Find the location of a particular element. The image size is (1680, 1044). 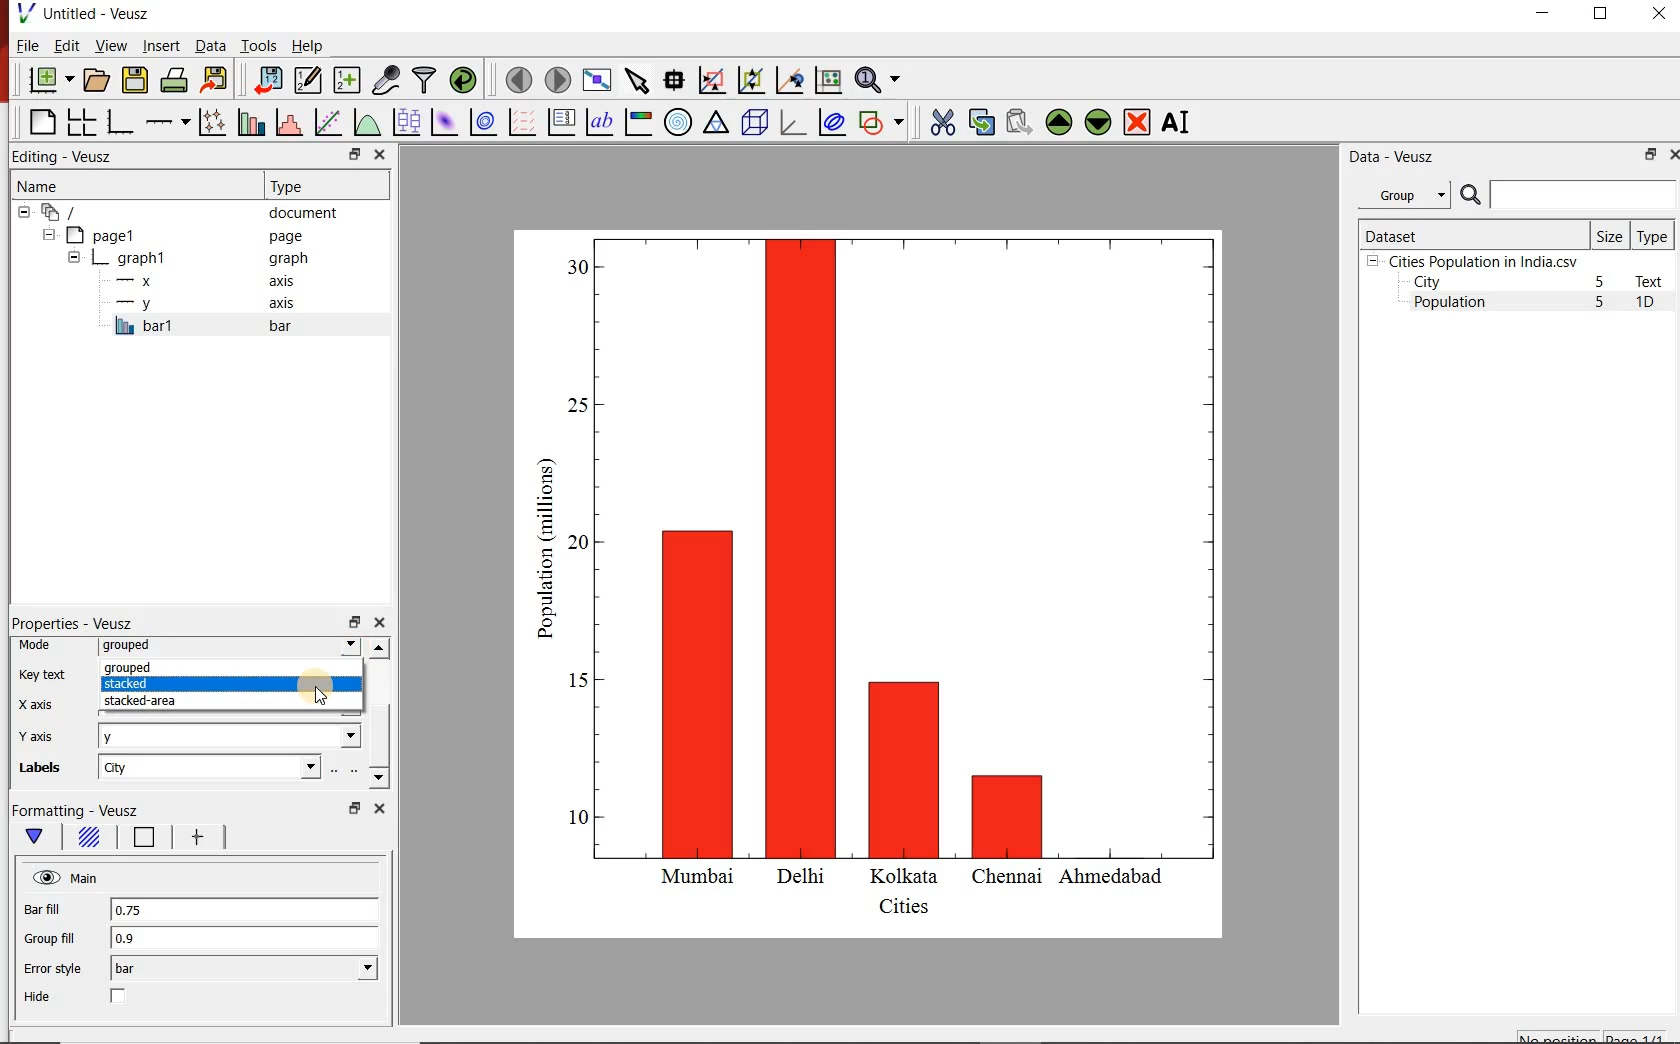

restore is located at coordinates (1651, 154).